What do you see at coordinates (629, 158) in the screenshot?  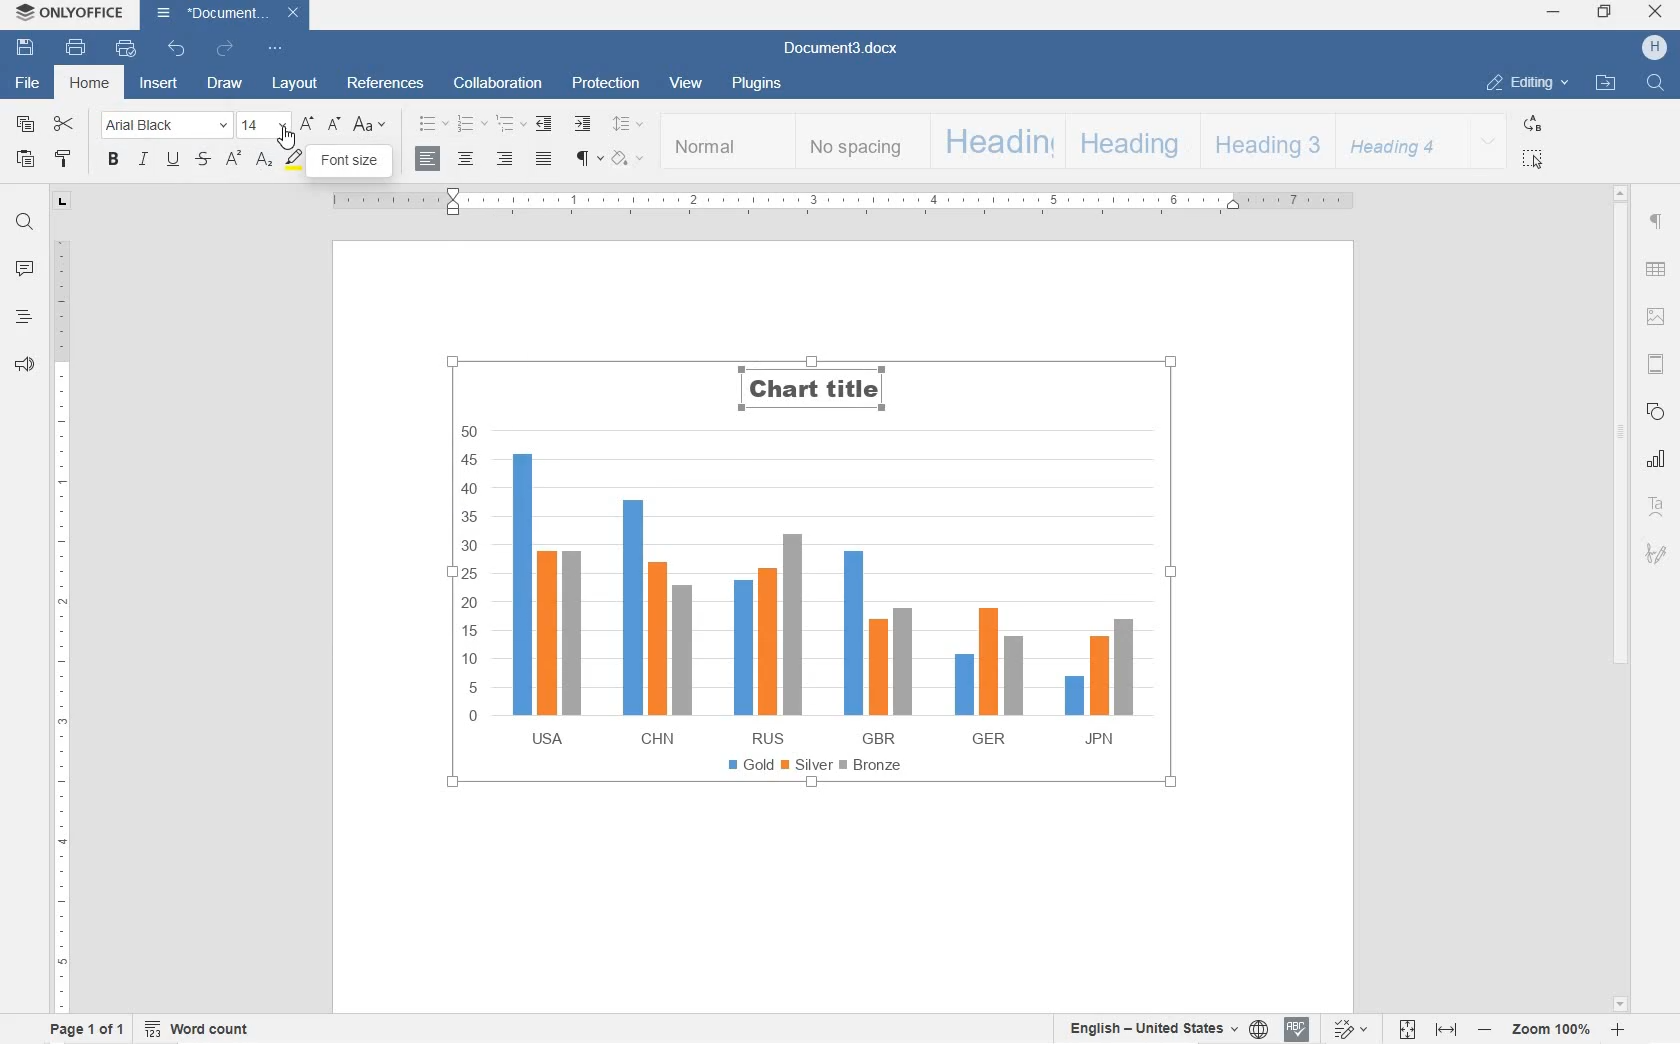 I see `SHADING` at bounding box center [629, 158].